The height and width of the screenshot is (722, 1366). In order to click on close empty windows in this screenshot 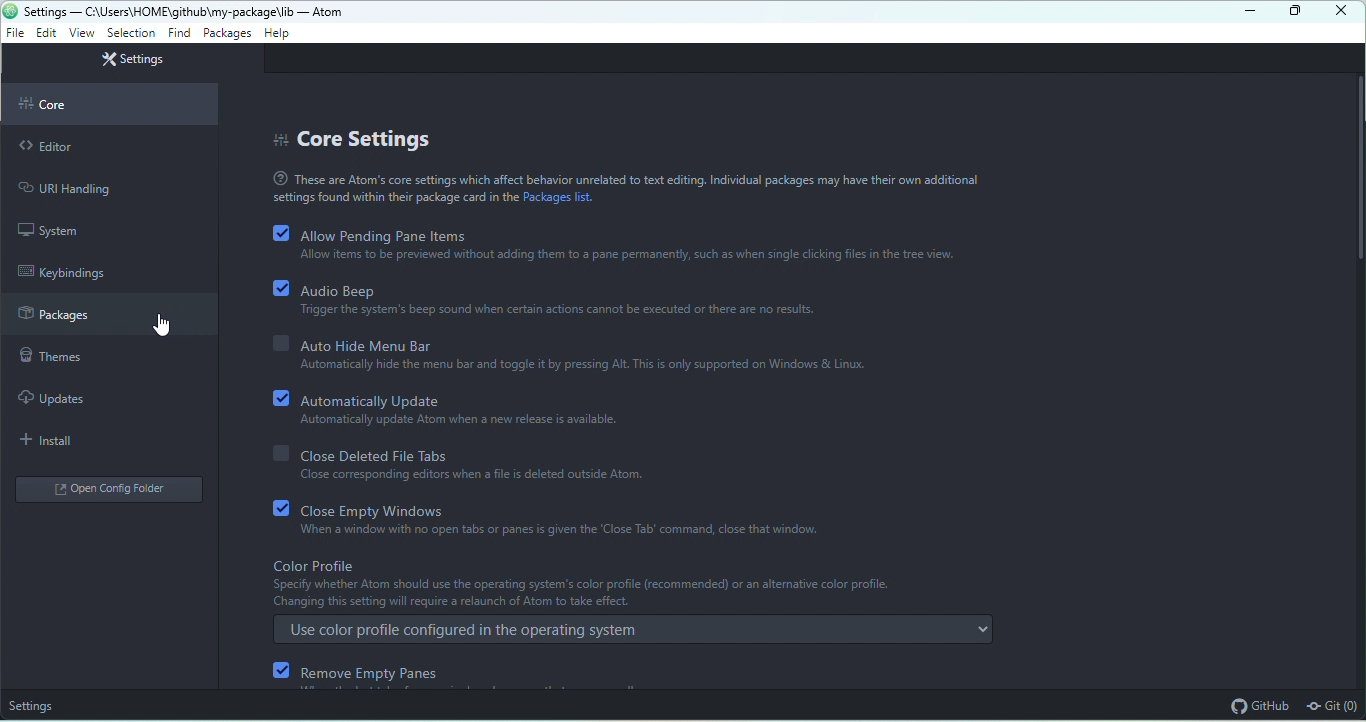, I will do `click(381, 511)`.